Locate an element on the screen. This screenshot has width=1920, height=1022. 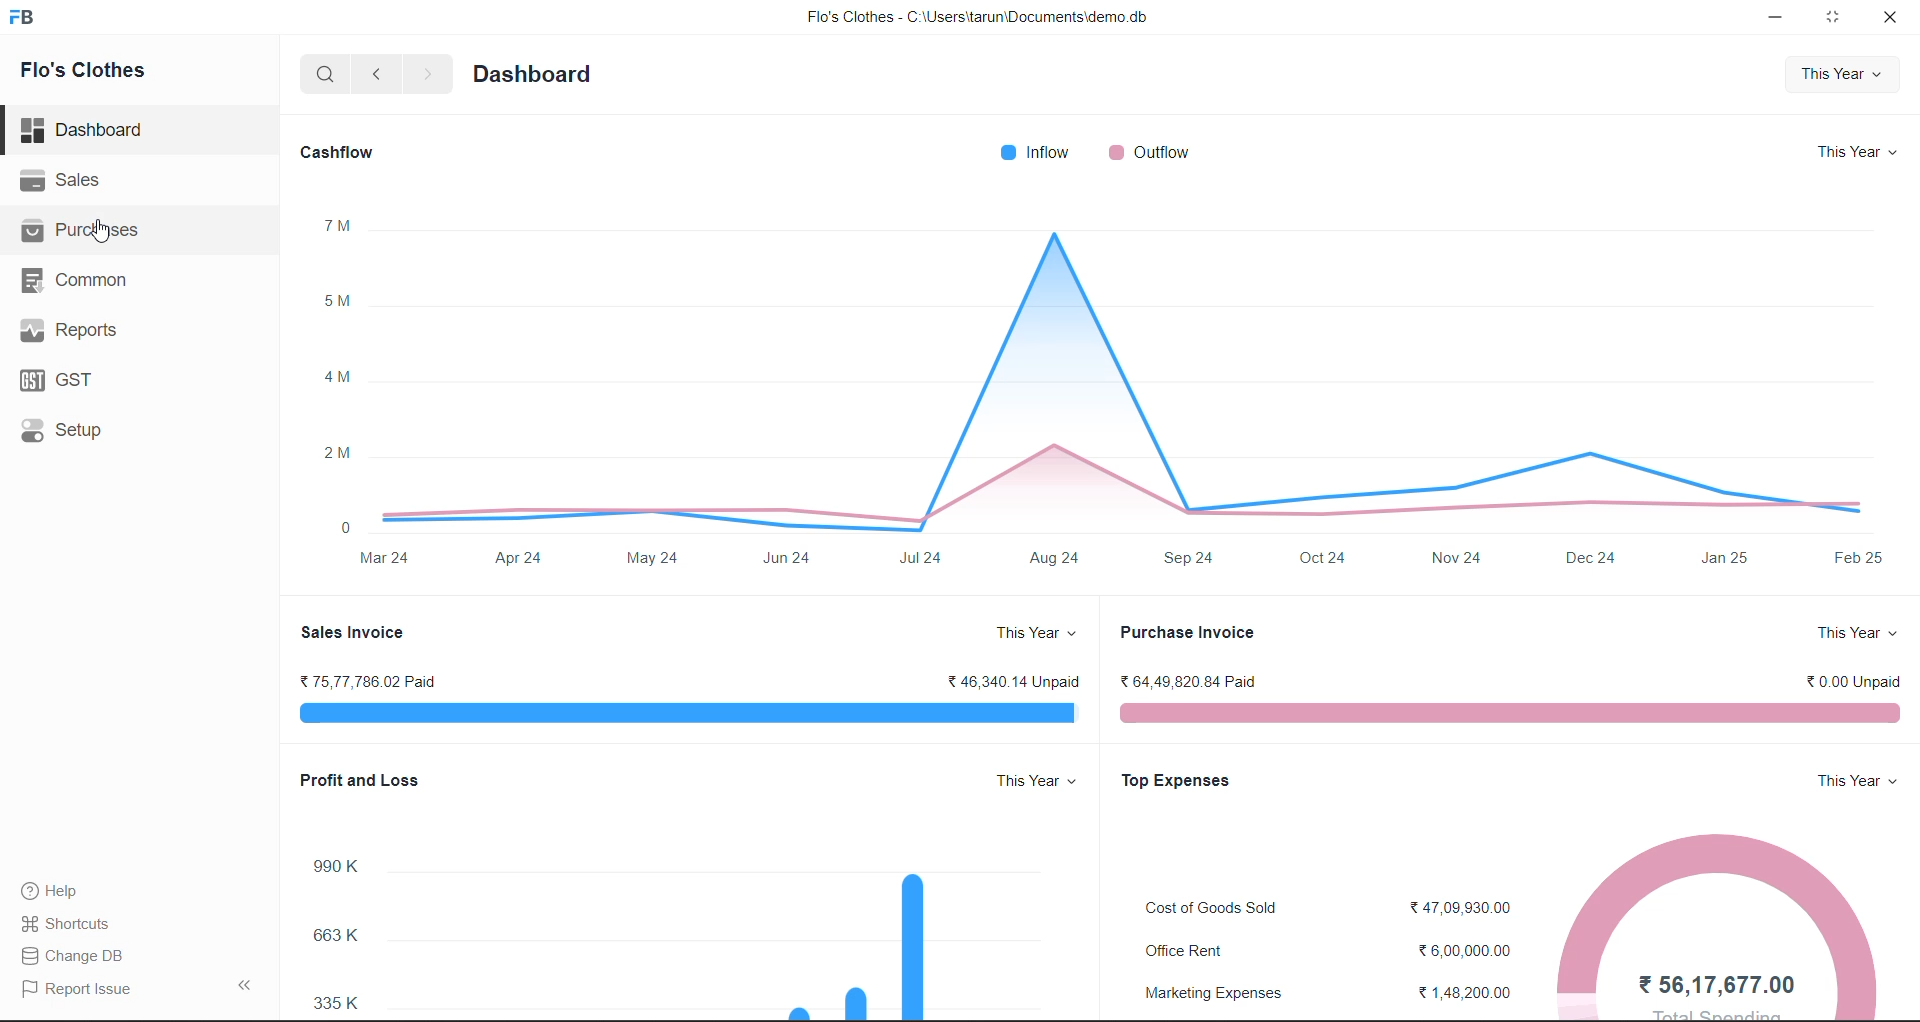
Flo's Clothes - C:\Users\tarun\Documents\demo.db is located at coordinates (976, 19).